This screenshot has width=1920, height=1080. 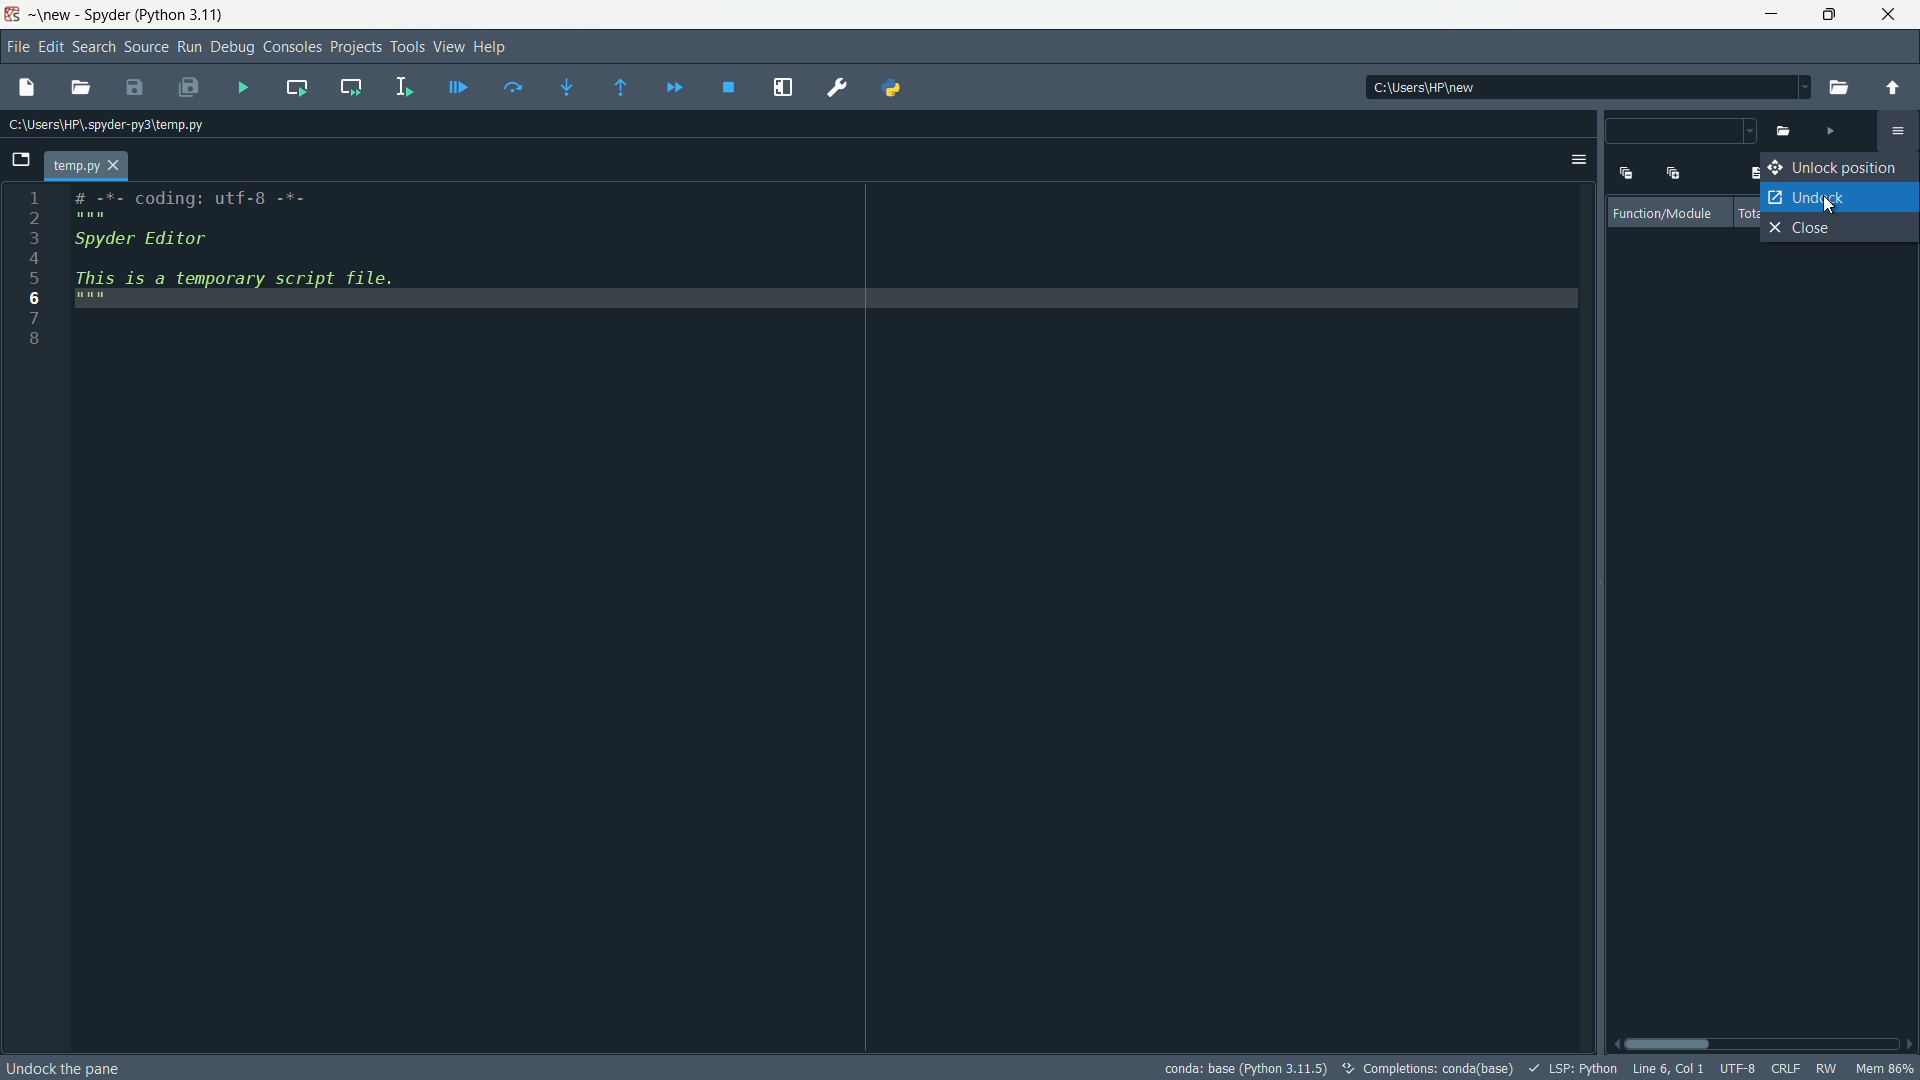 I want to click on run file, so click(x=1829, y=131).